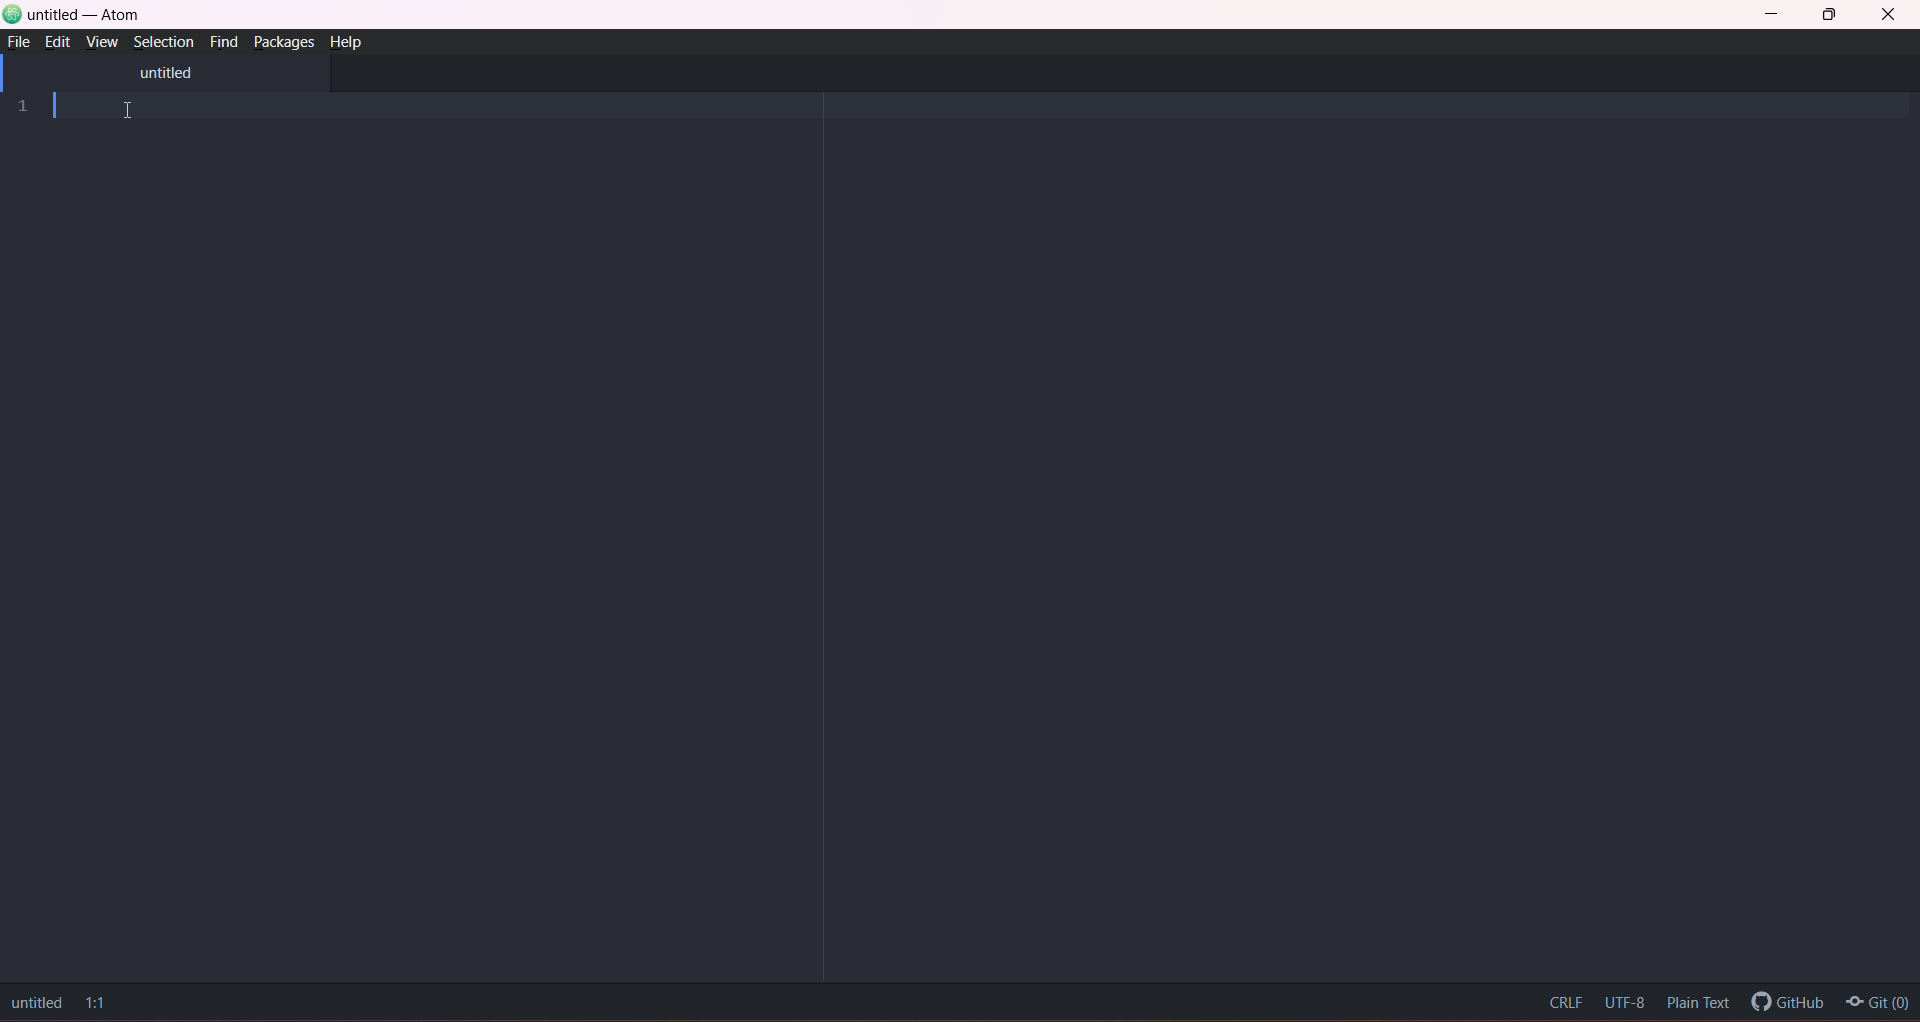 The height and width of the screenshot is (1022, 1920). What do you see at coordinates (86, 17) in the screenshot?
I see `untitled - Atom` at bounding box center [86, 17].